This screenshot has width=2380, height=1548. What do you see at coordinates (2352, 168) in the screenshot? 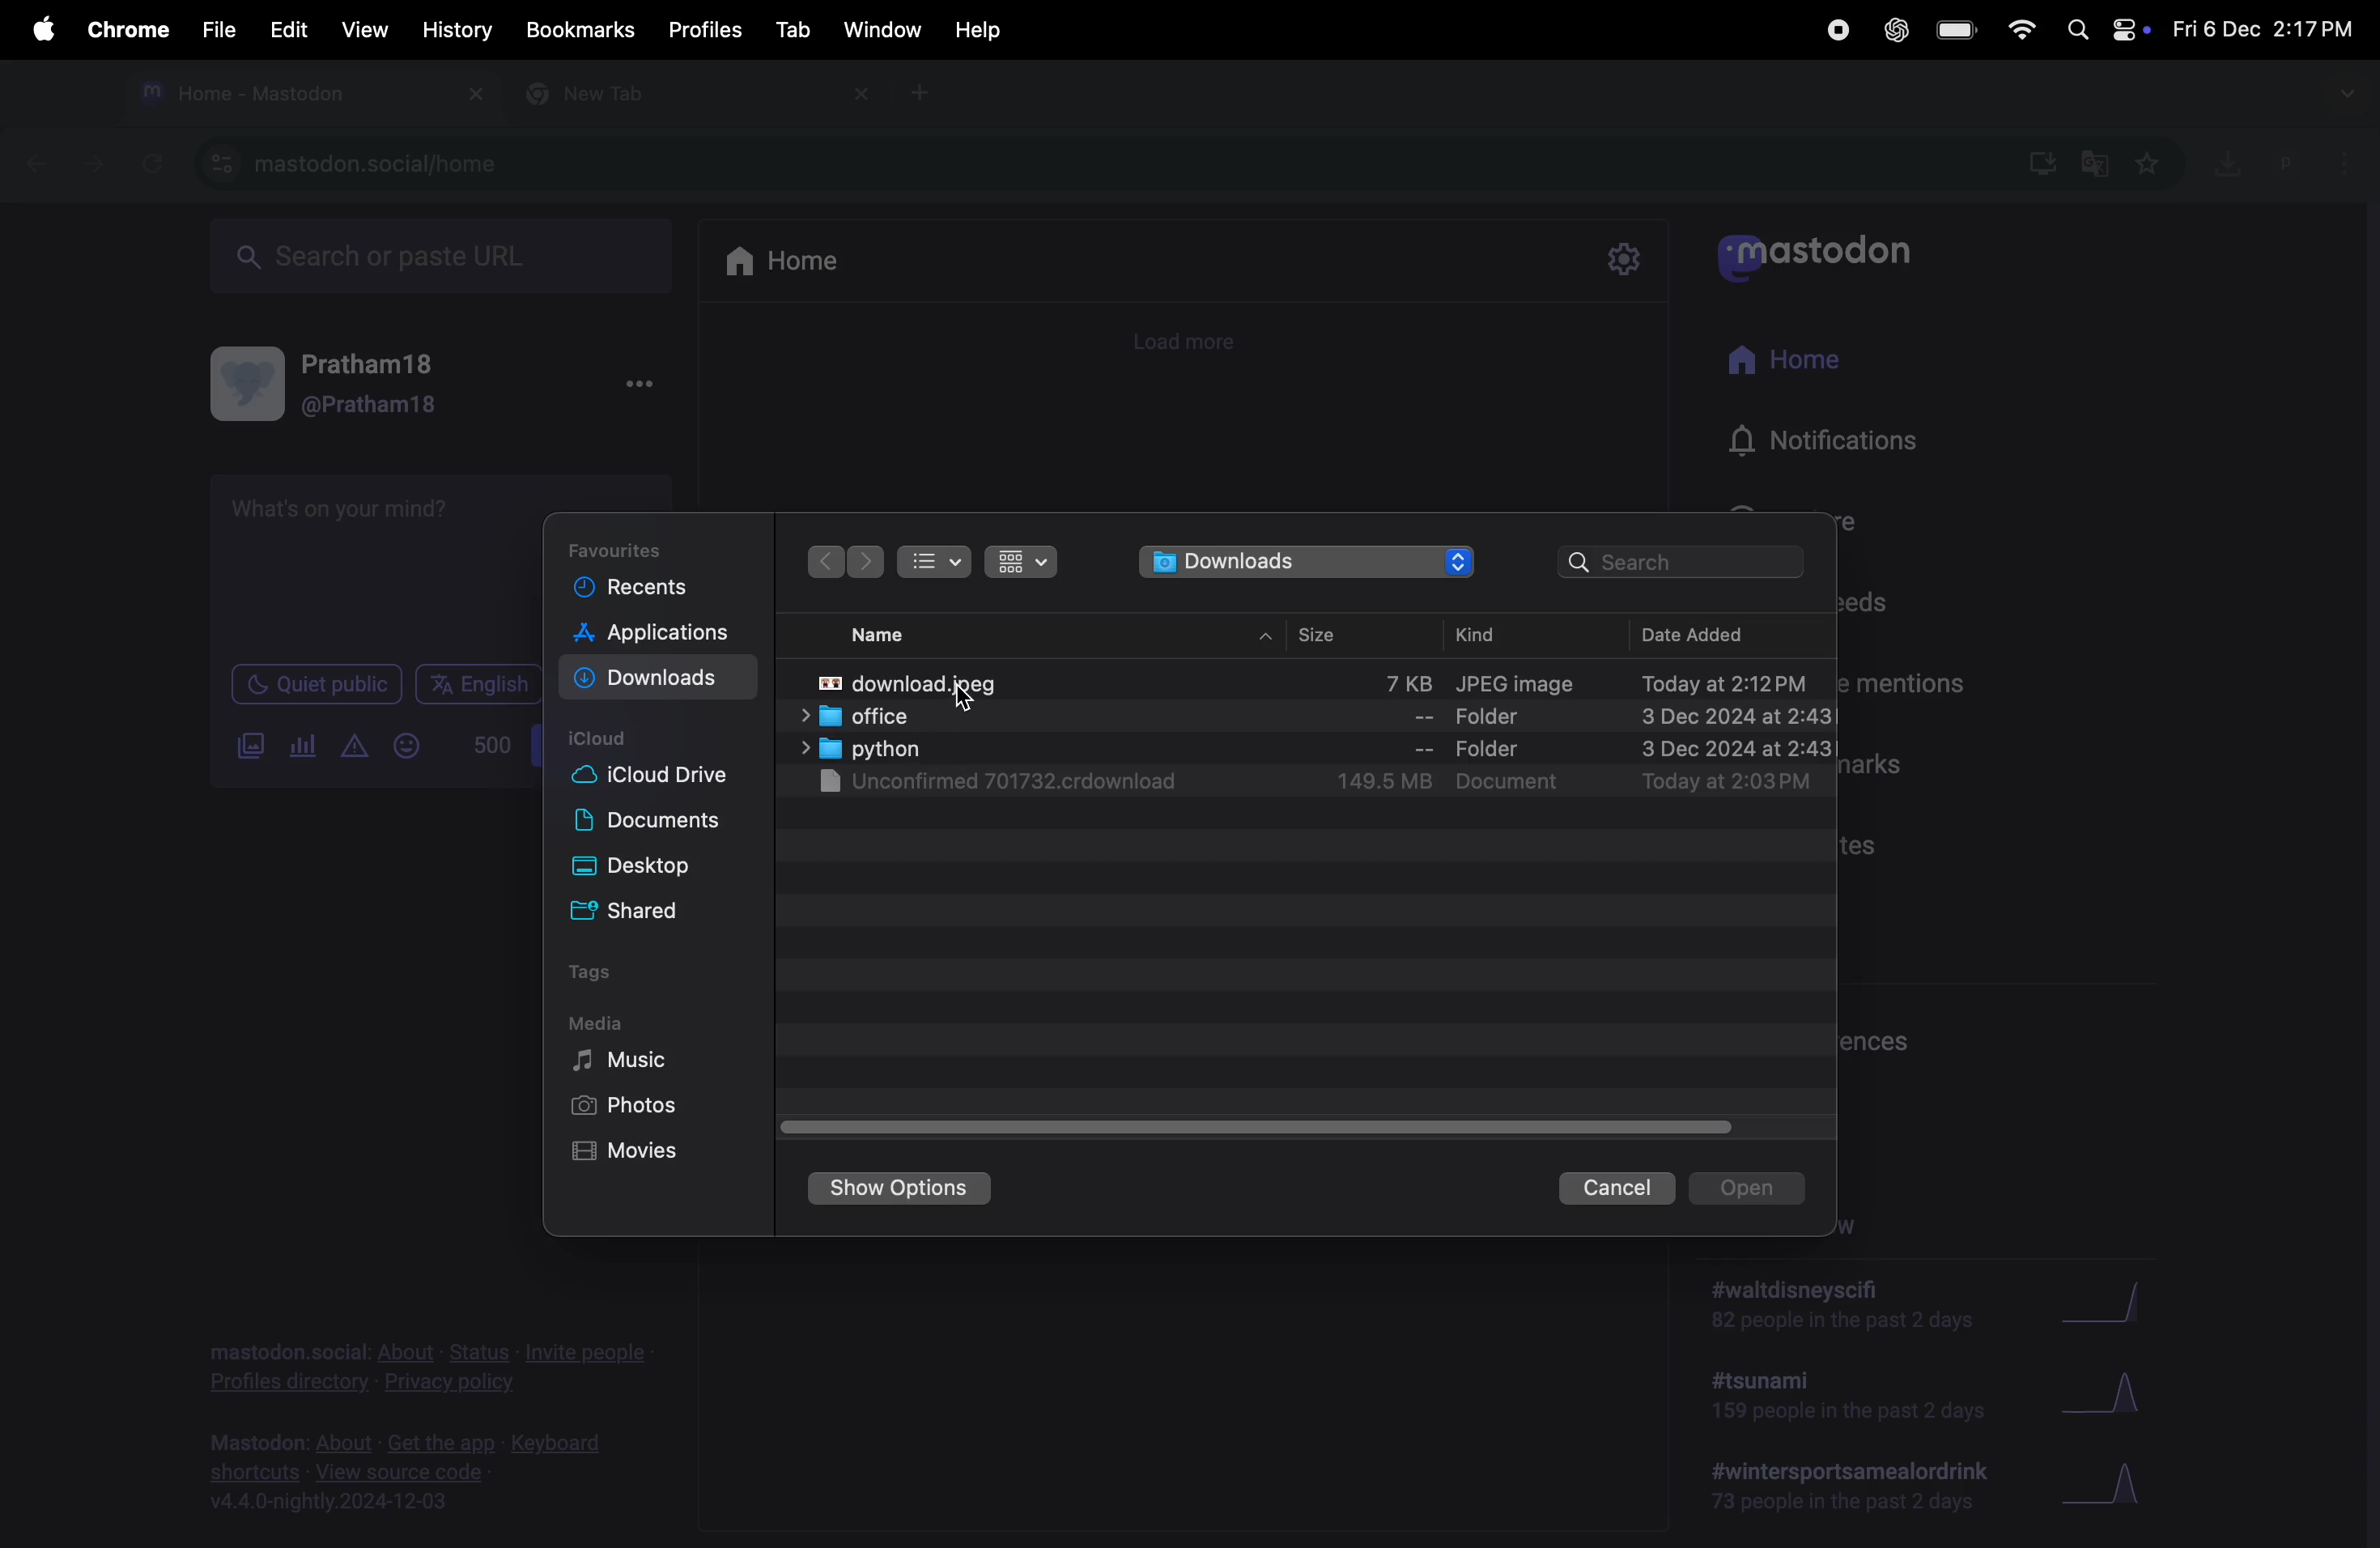
I see `options` at bounding box center [2352, 168].